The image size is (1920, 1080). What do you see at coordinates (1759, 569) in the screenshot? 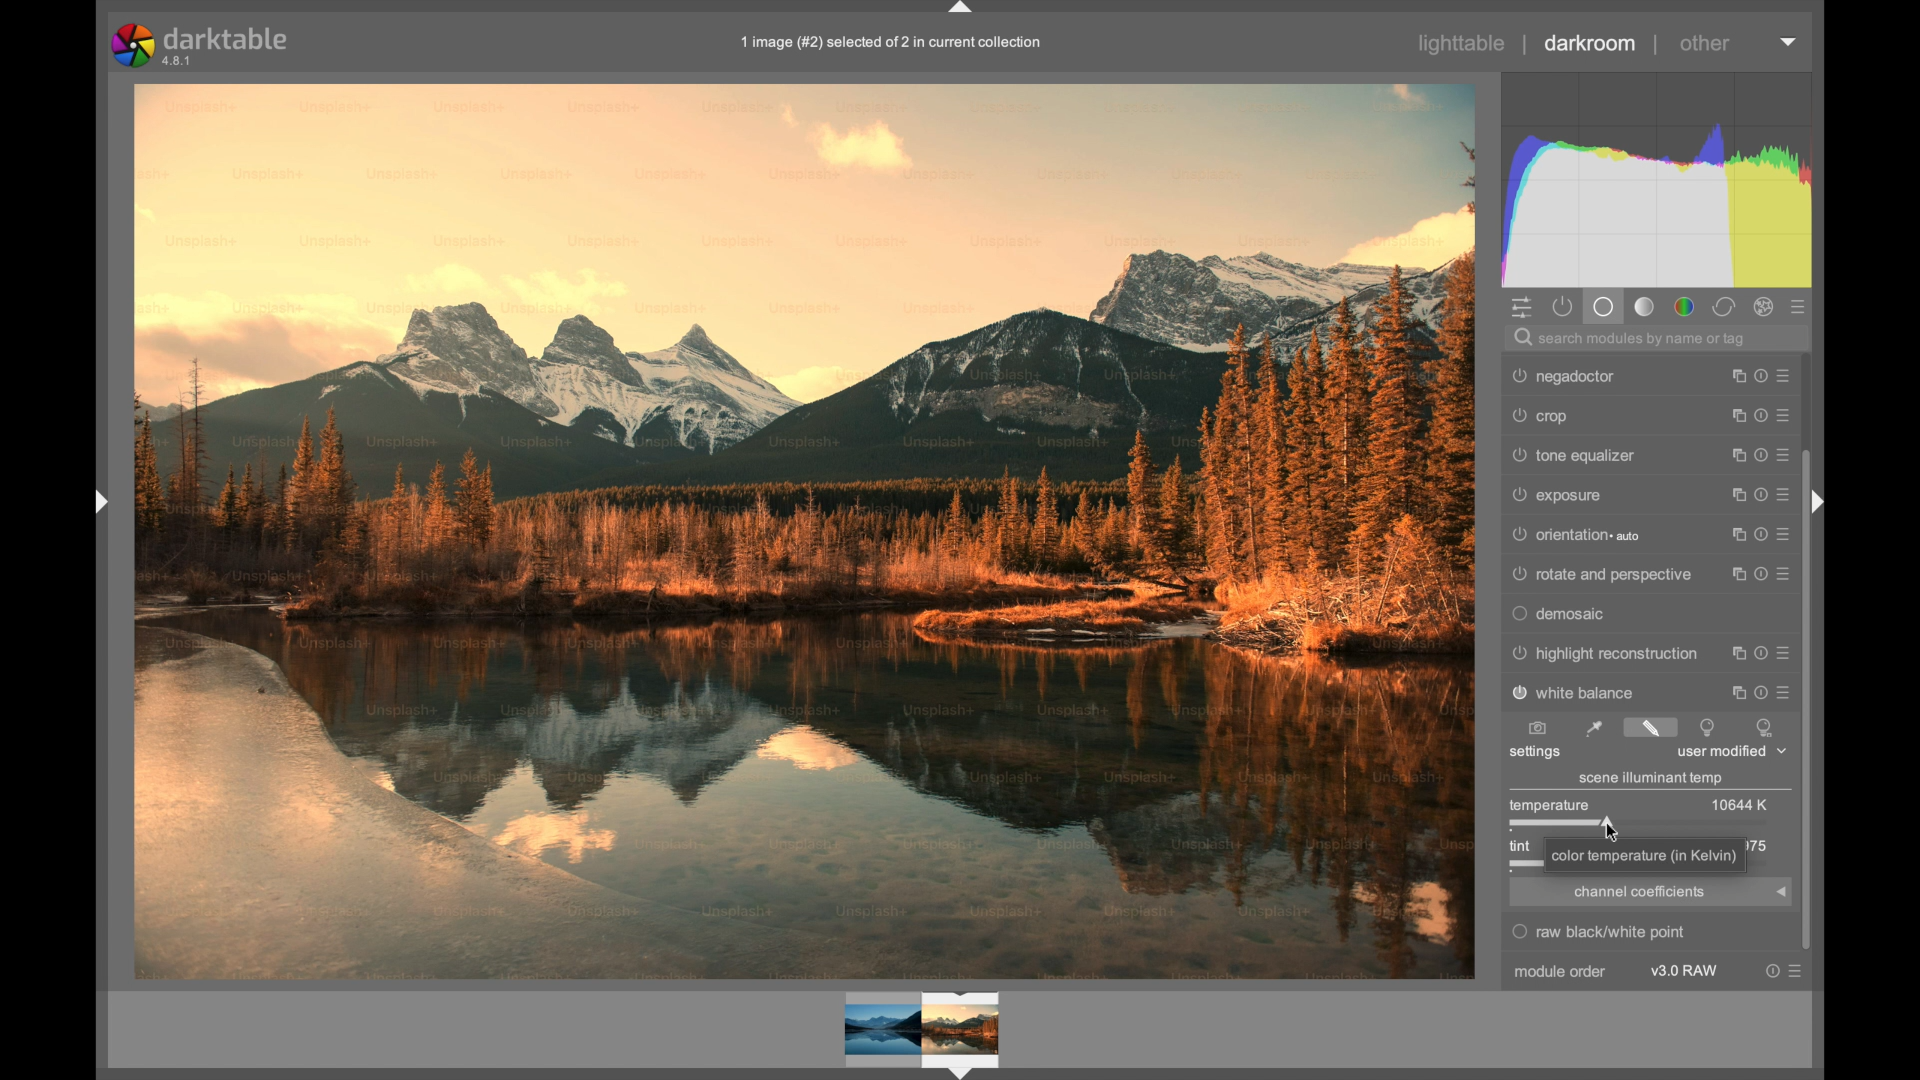
I see `reset parameters` at bounding box center [1759, 569].